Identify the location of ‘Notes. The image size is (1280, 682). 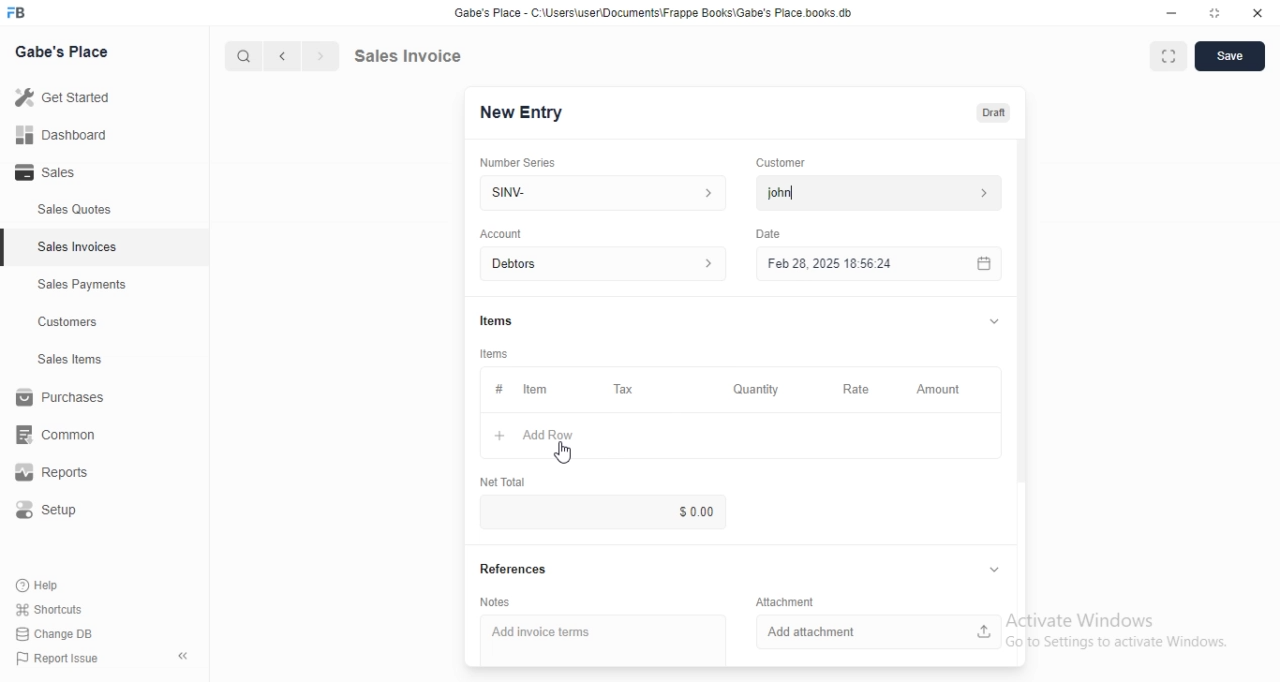
(494, 603).